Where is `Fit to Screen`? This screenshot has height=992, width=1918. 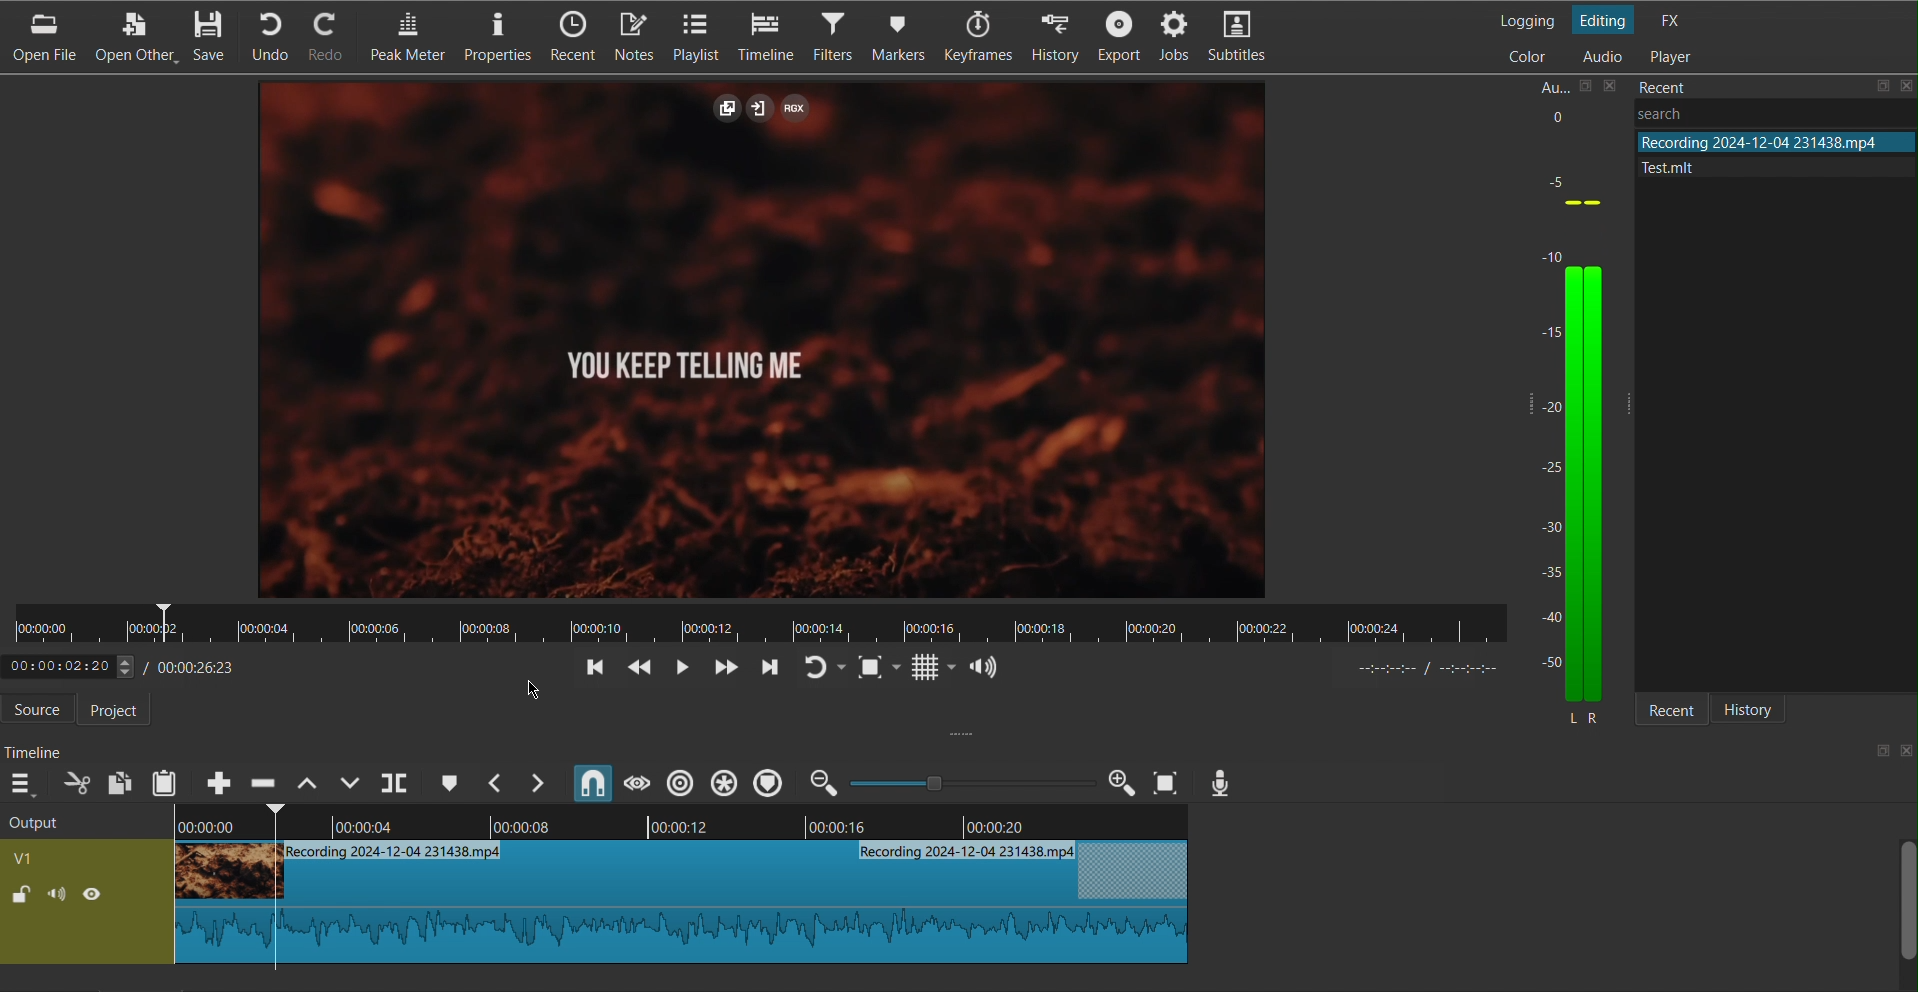 Fit to Screen is located at coordinates (876, 668).